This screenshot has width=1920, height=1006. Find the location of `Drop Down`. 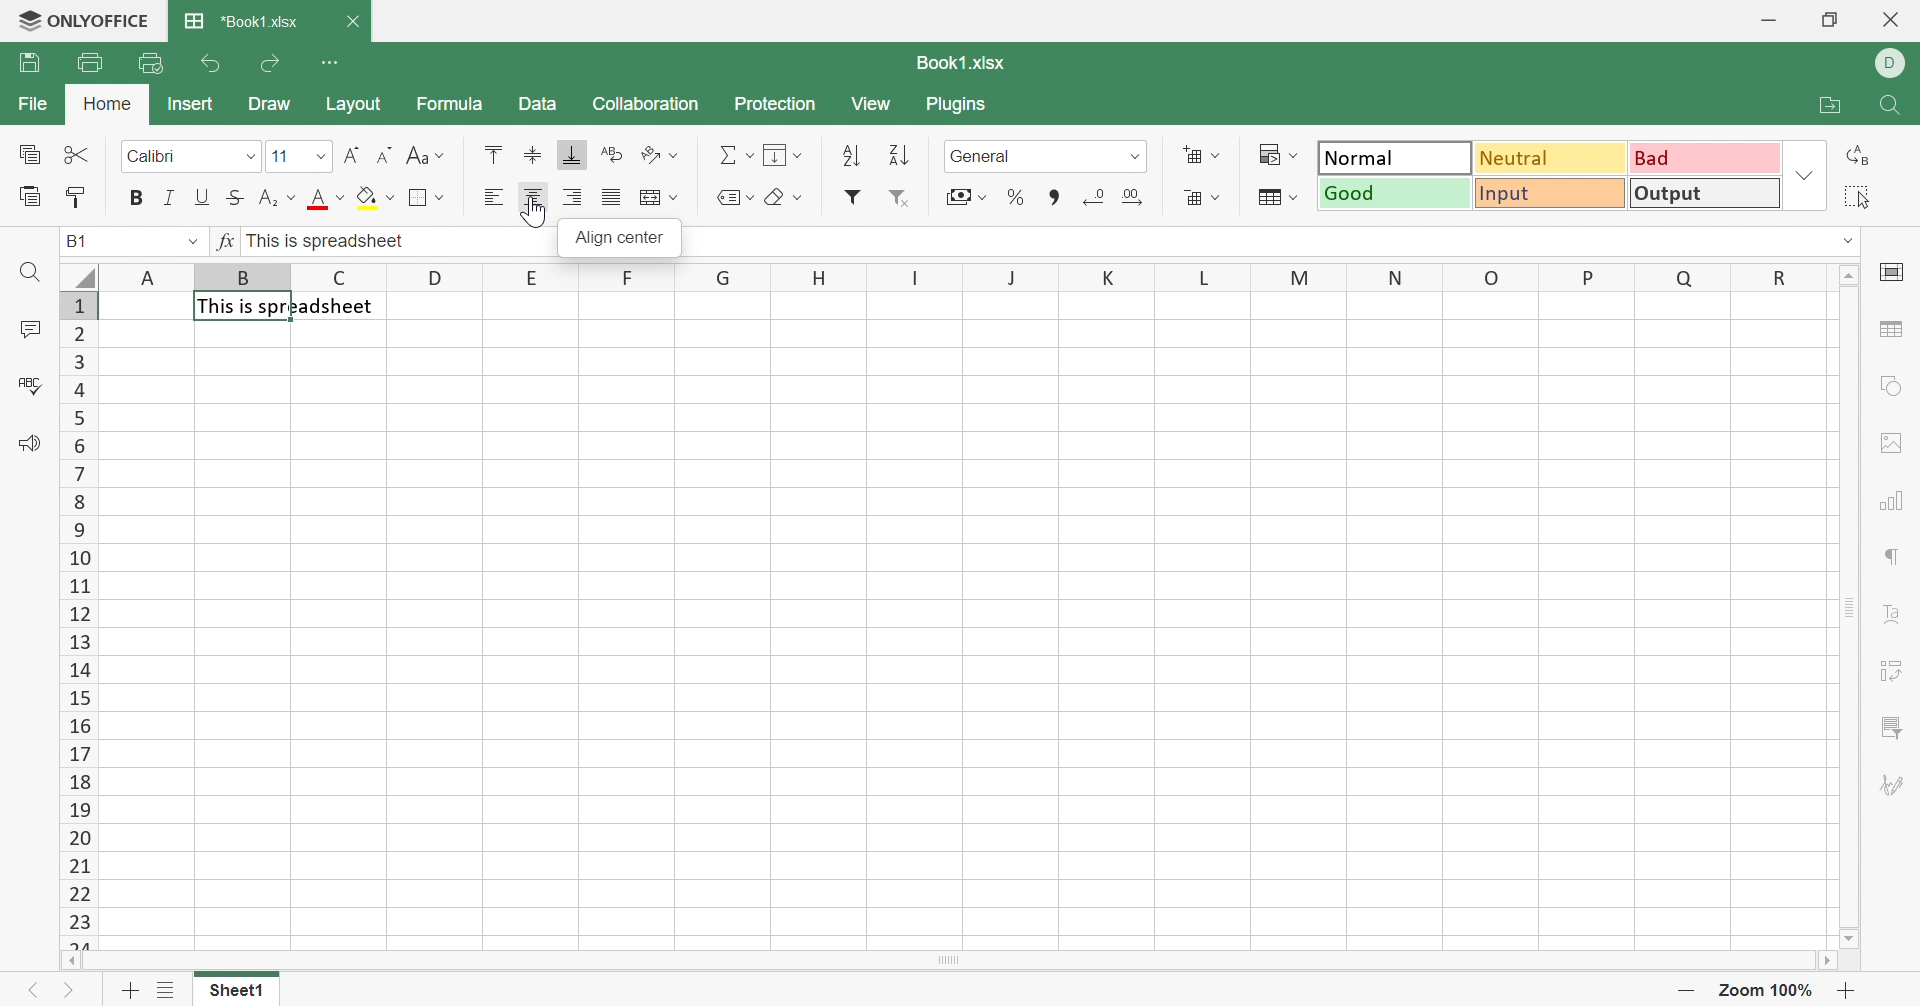

Drop Down is located at coordinates (984, 197).